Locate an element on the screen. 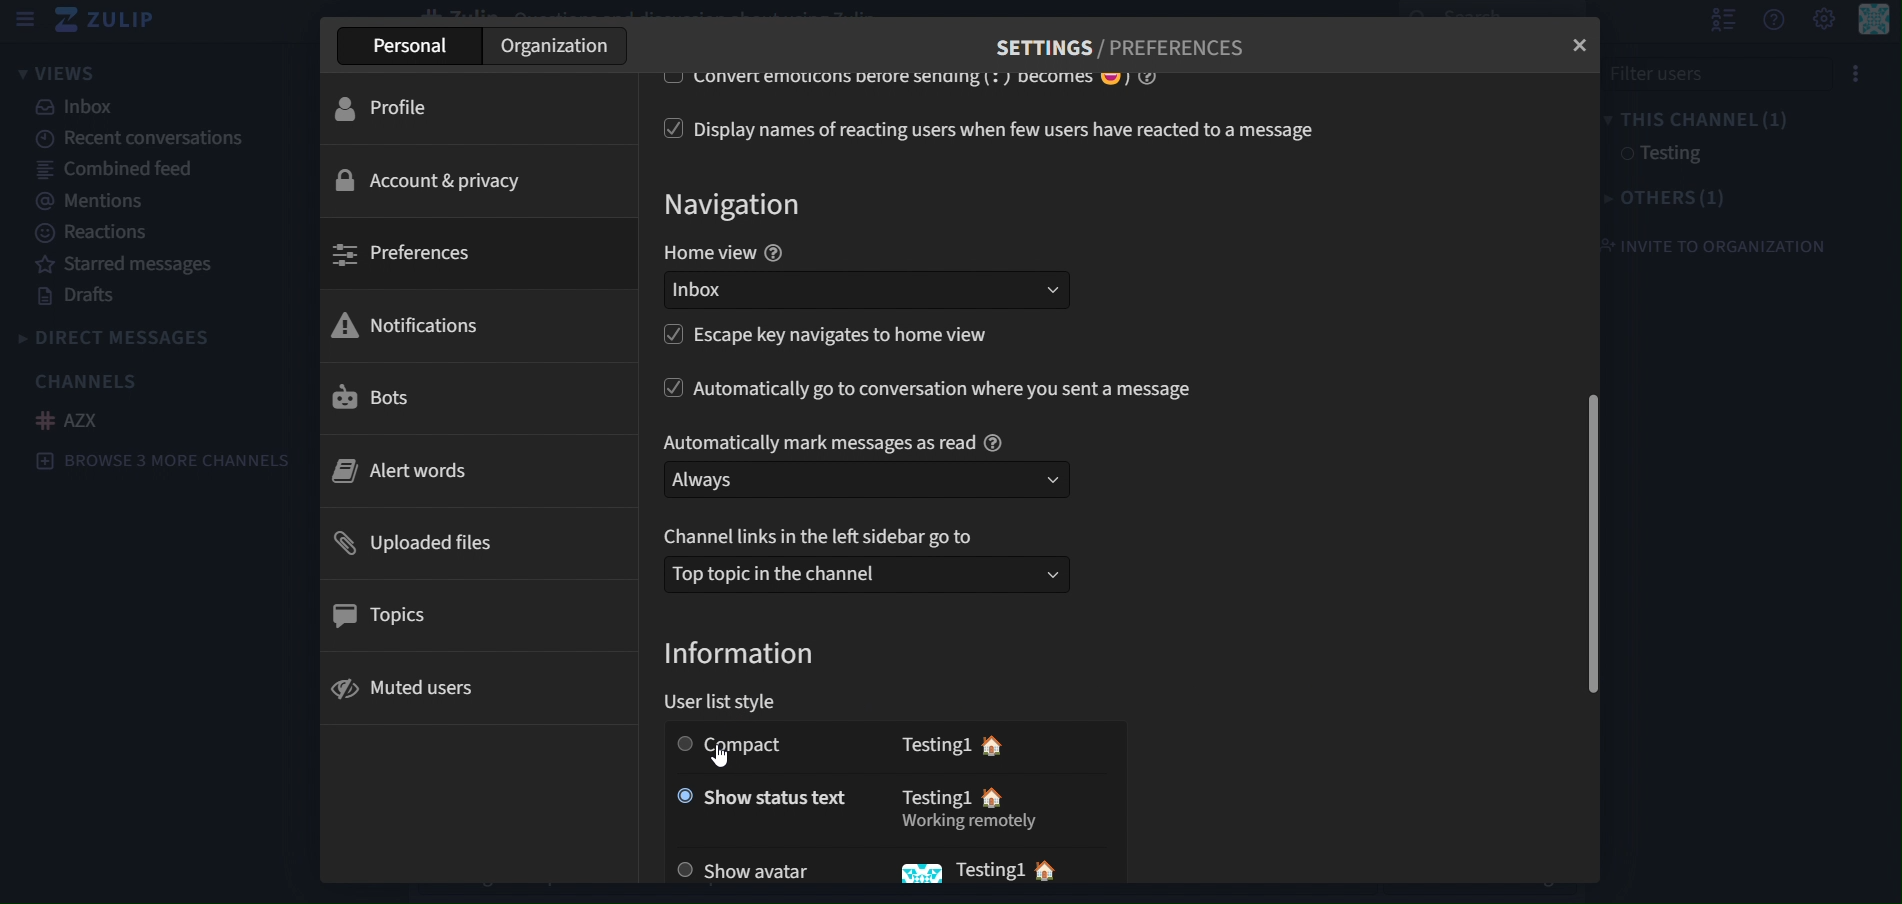 This screenshot has width=1902, height=904. Options is located at coordinates (1856, 74).